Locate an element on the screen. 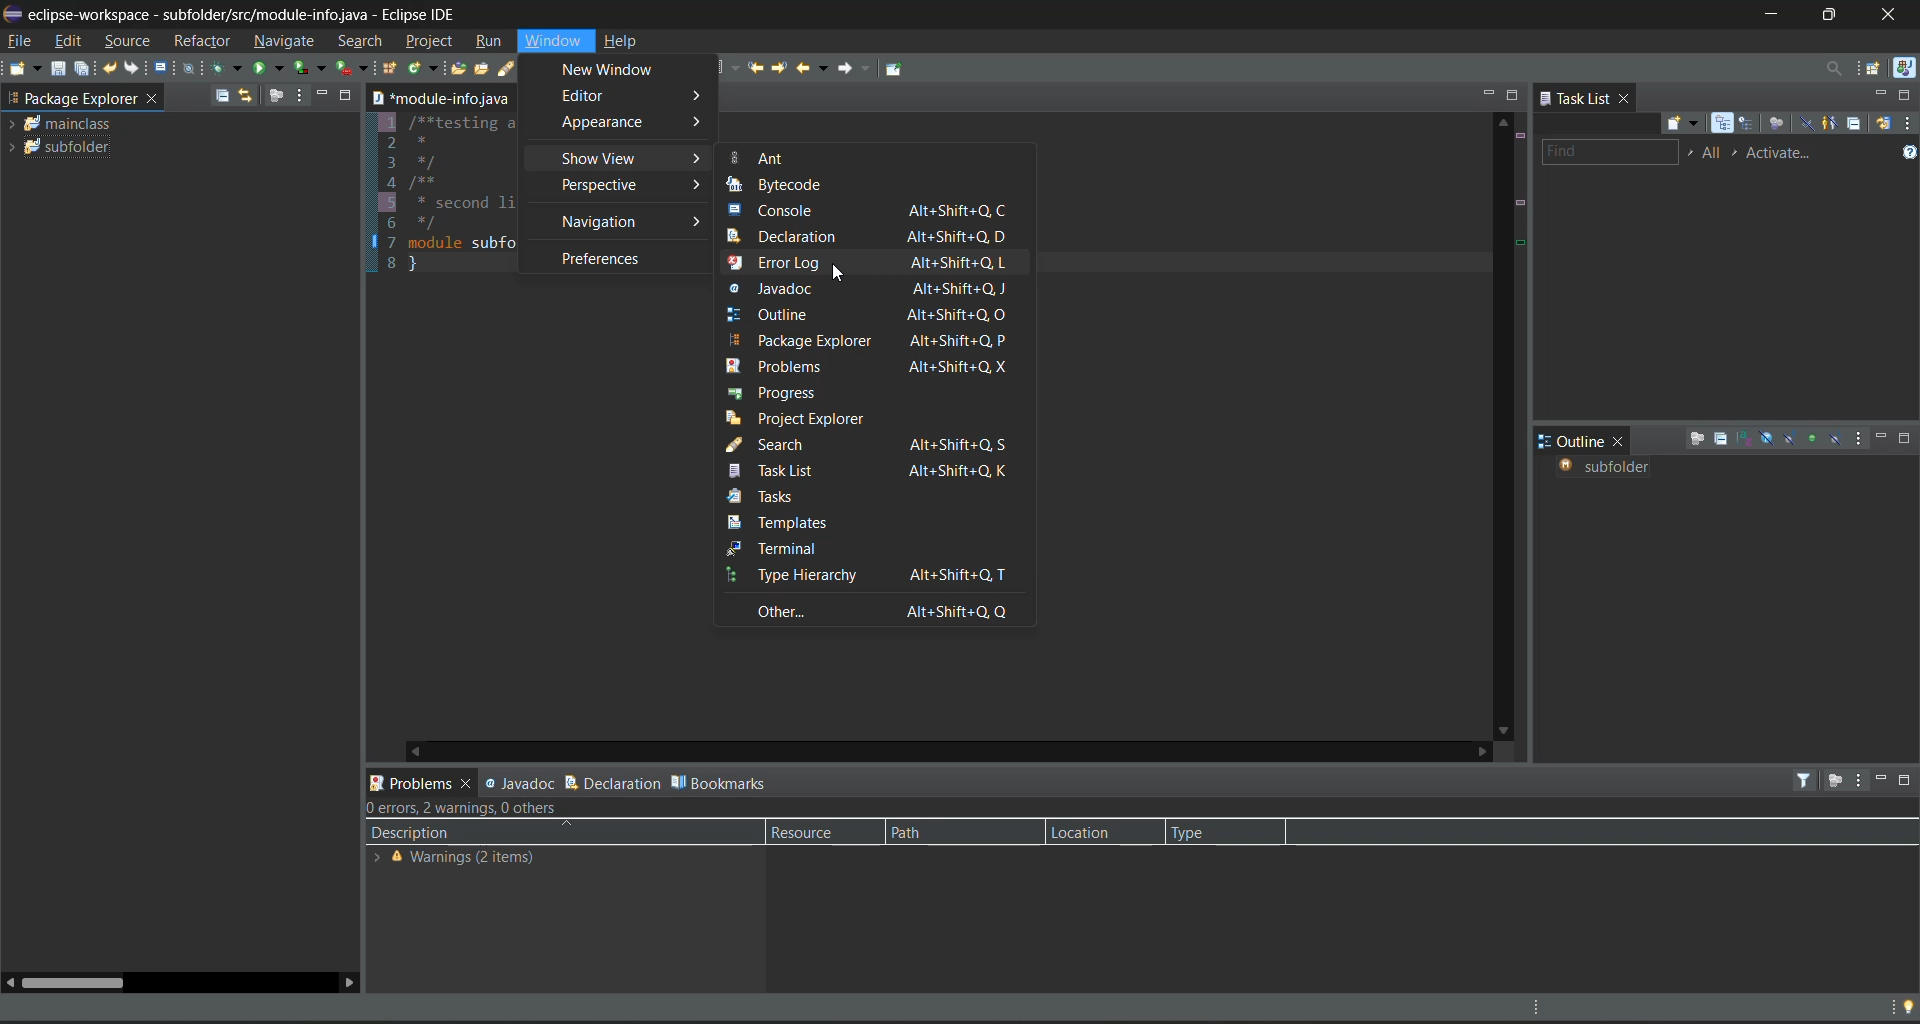 The height and width of the screenshot is (1024, 1920). file is located at coordinates (21, 40).